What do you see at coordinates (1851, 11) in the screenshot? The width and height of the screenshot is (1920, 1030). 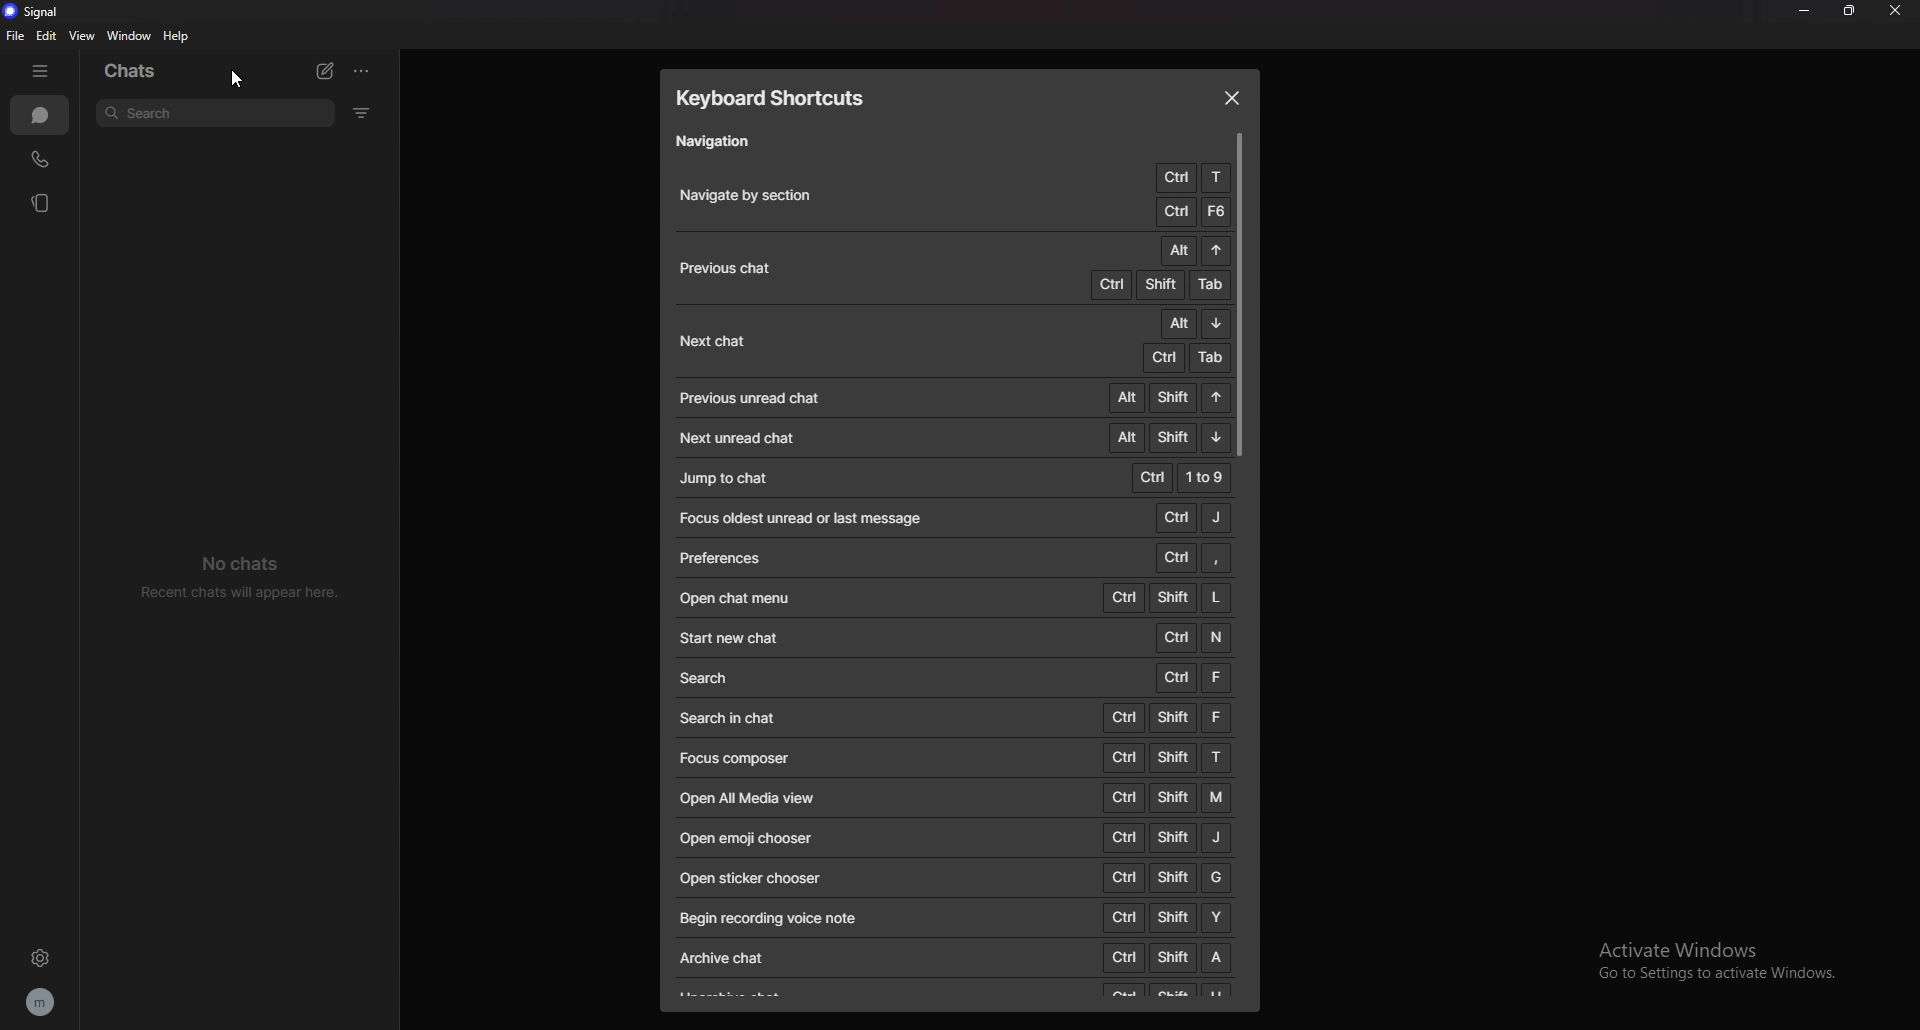 I see `resize` at bounding box center [1851, 11].